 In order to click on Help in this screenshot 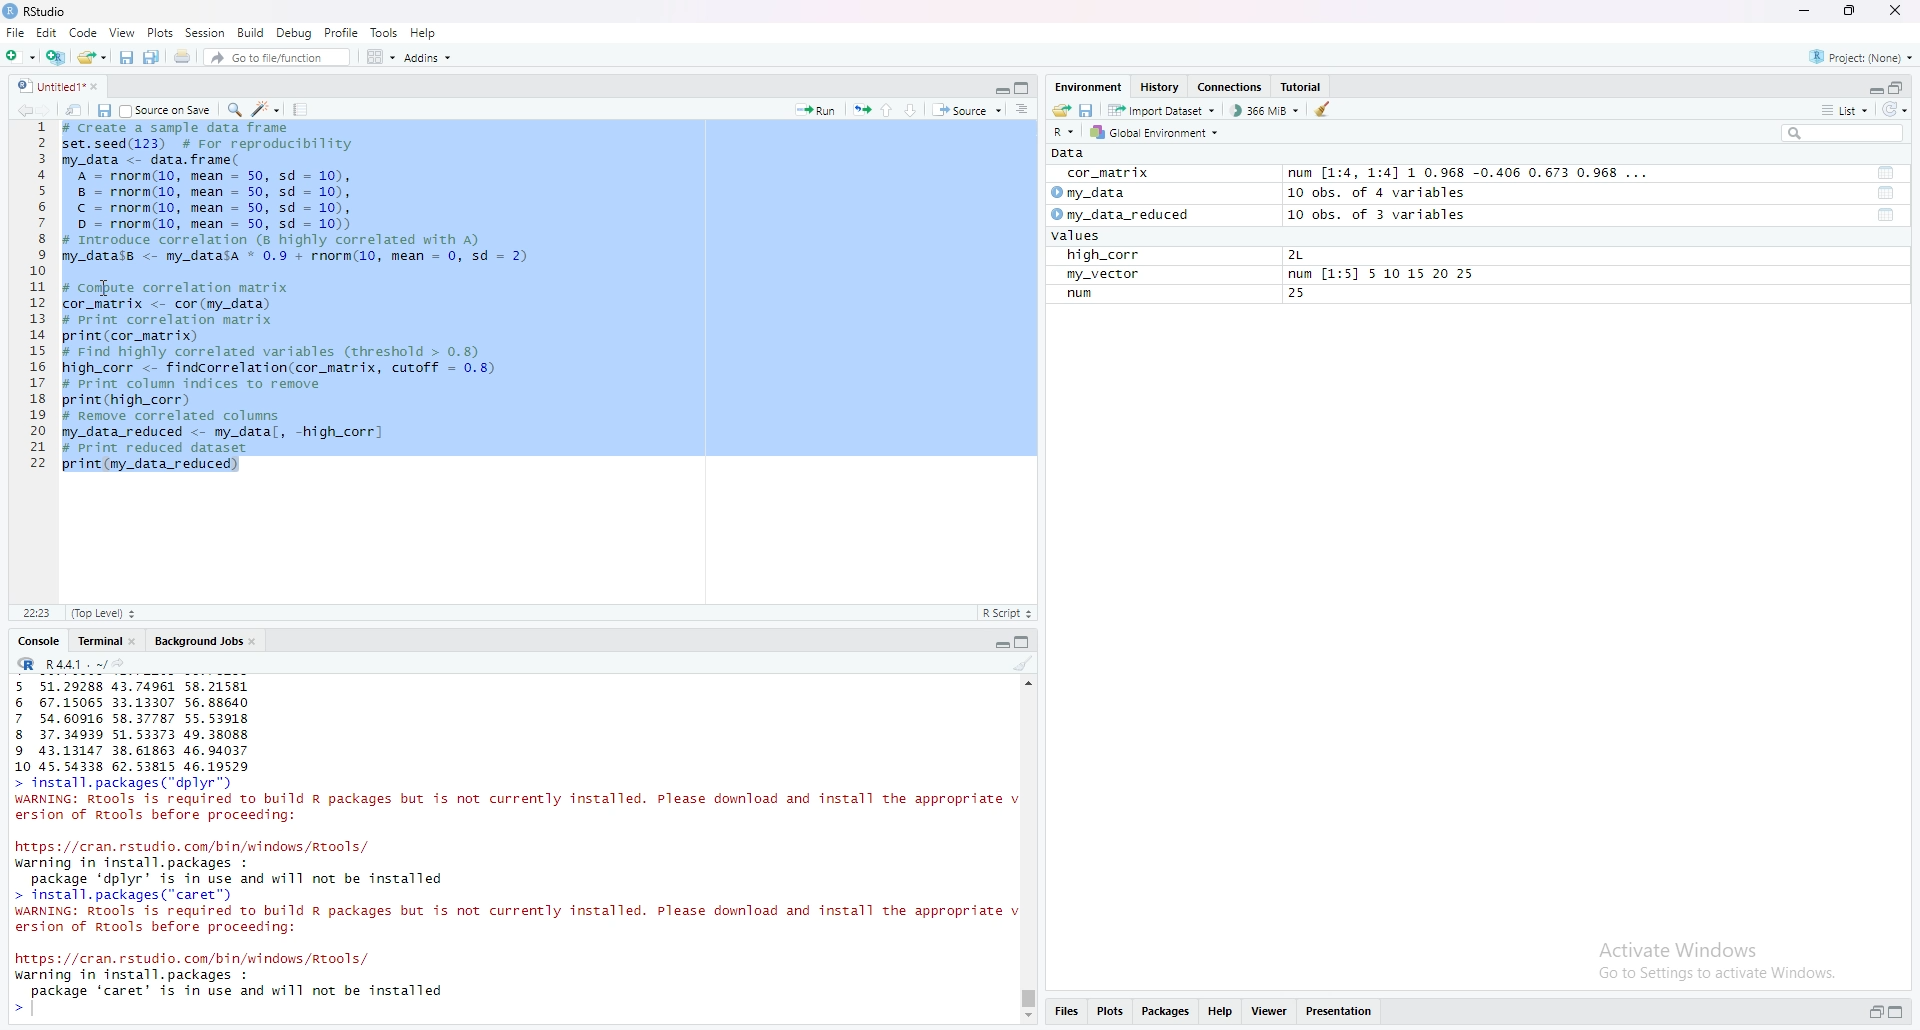, I will do `click(425, 33)`.